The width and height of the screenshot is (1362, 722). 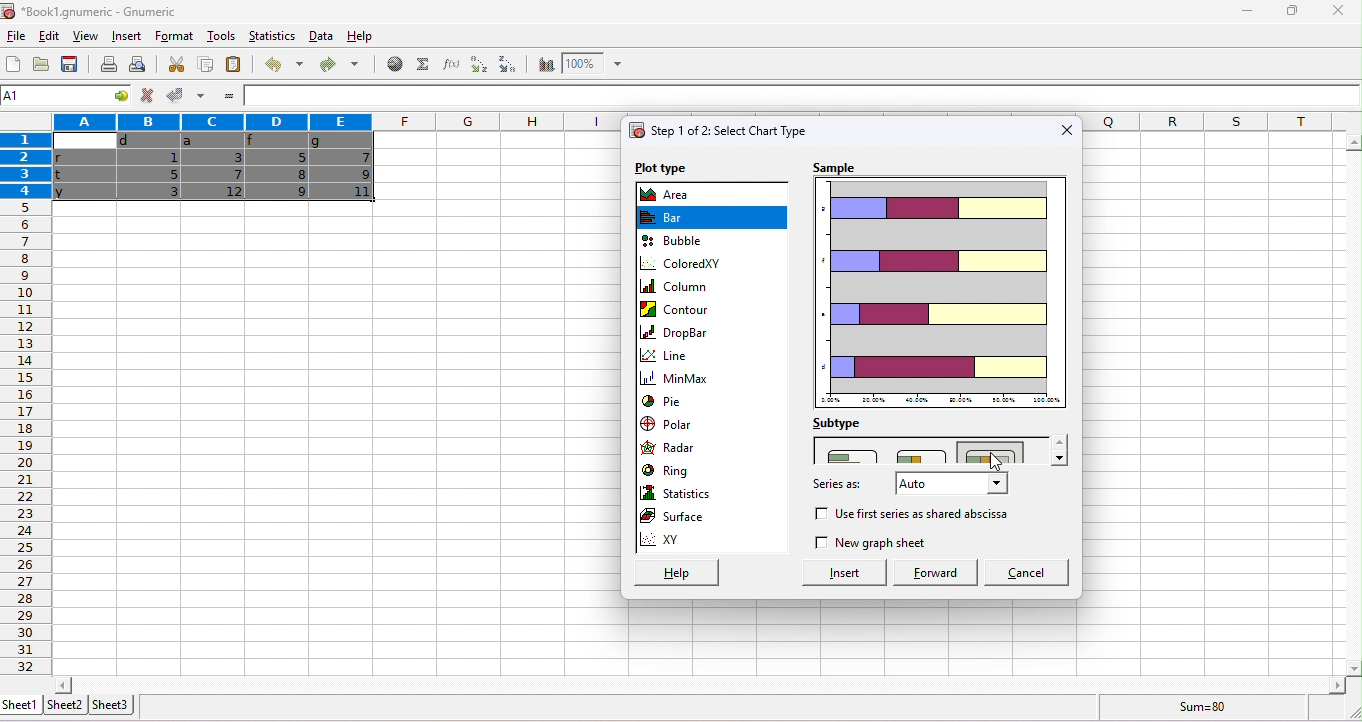 I want to click on save, so click(x=70, y=63).